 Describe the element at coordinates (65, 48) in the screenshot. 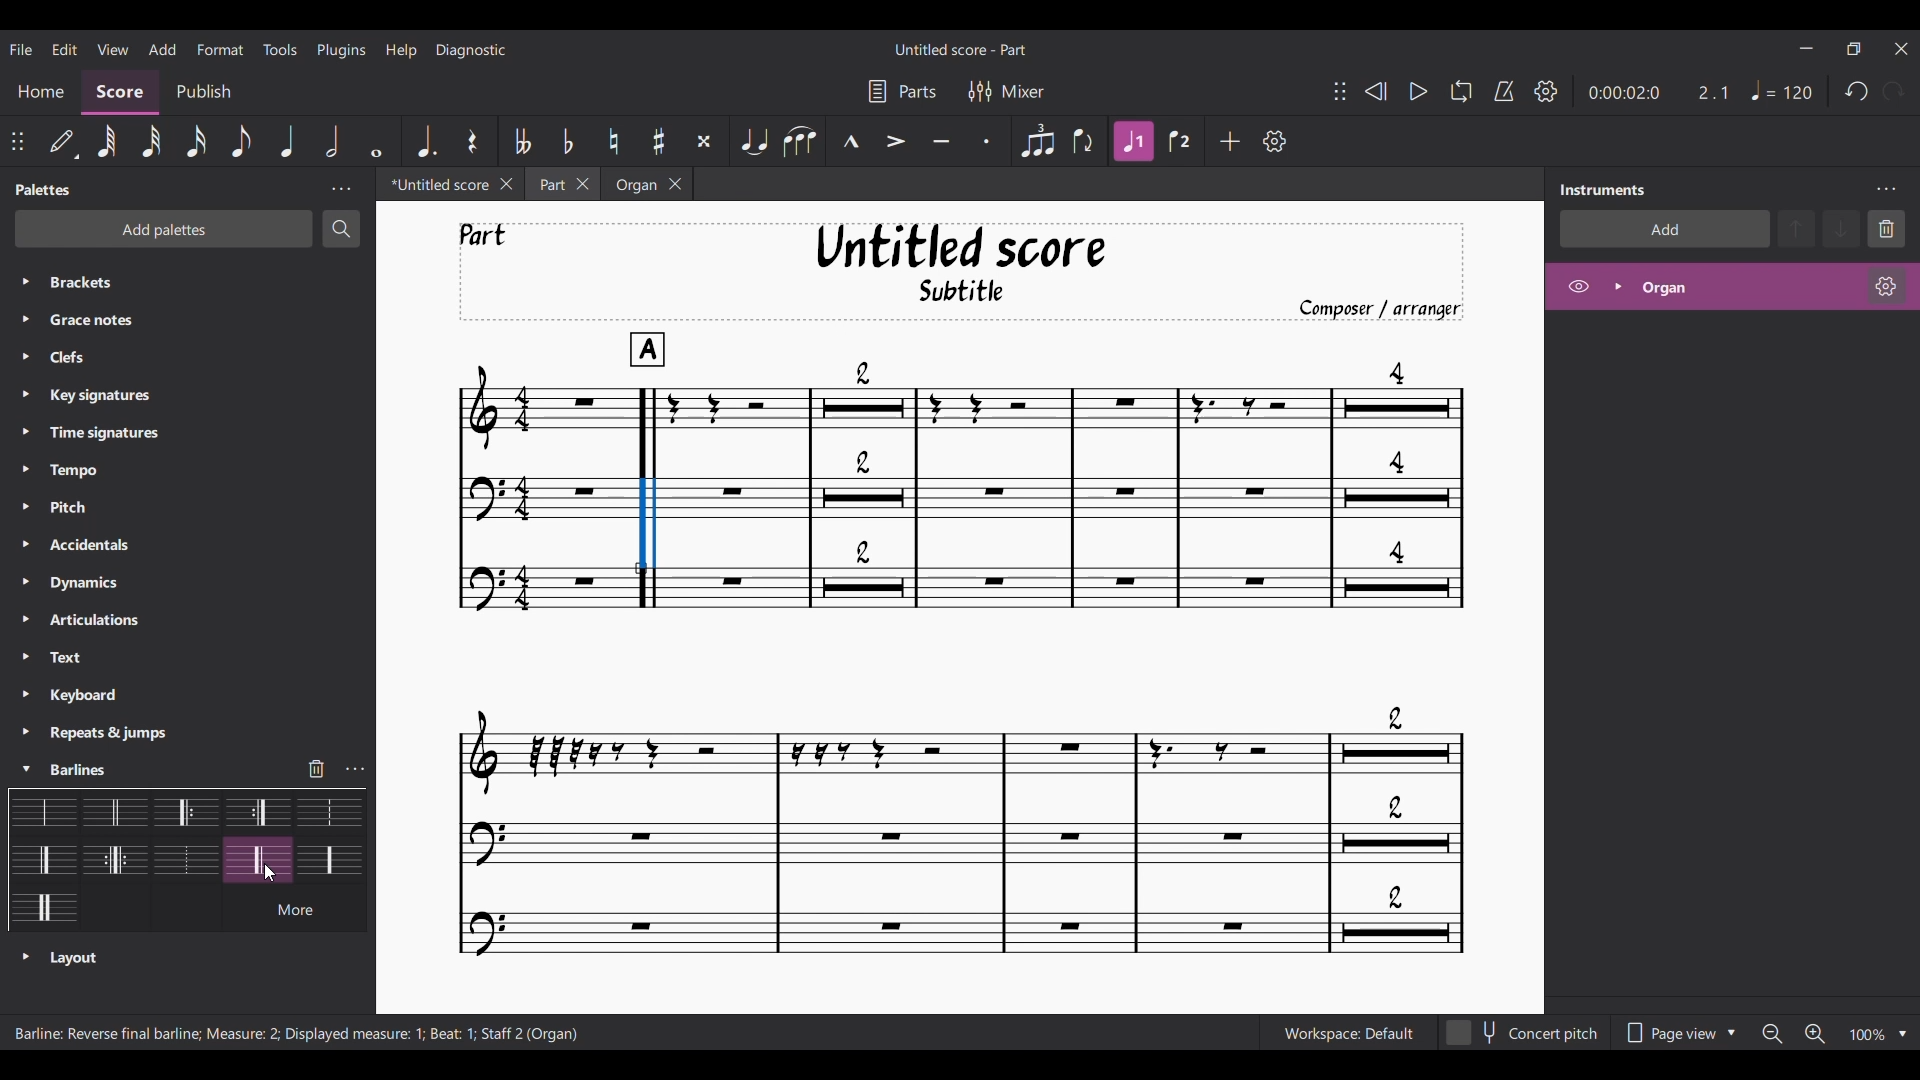

I see `Edit menu` at that location.